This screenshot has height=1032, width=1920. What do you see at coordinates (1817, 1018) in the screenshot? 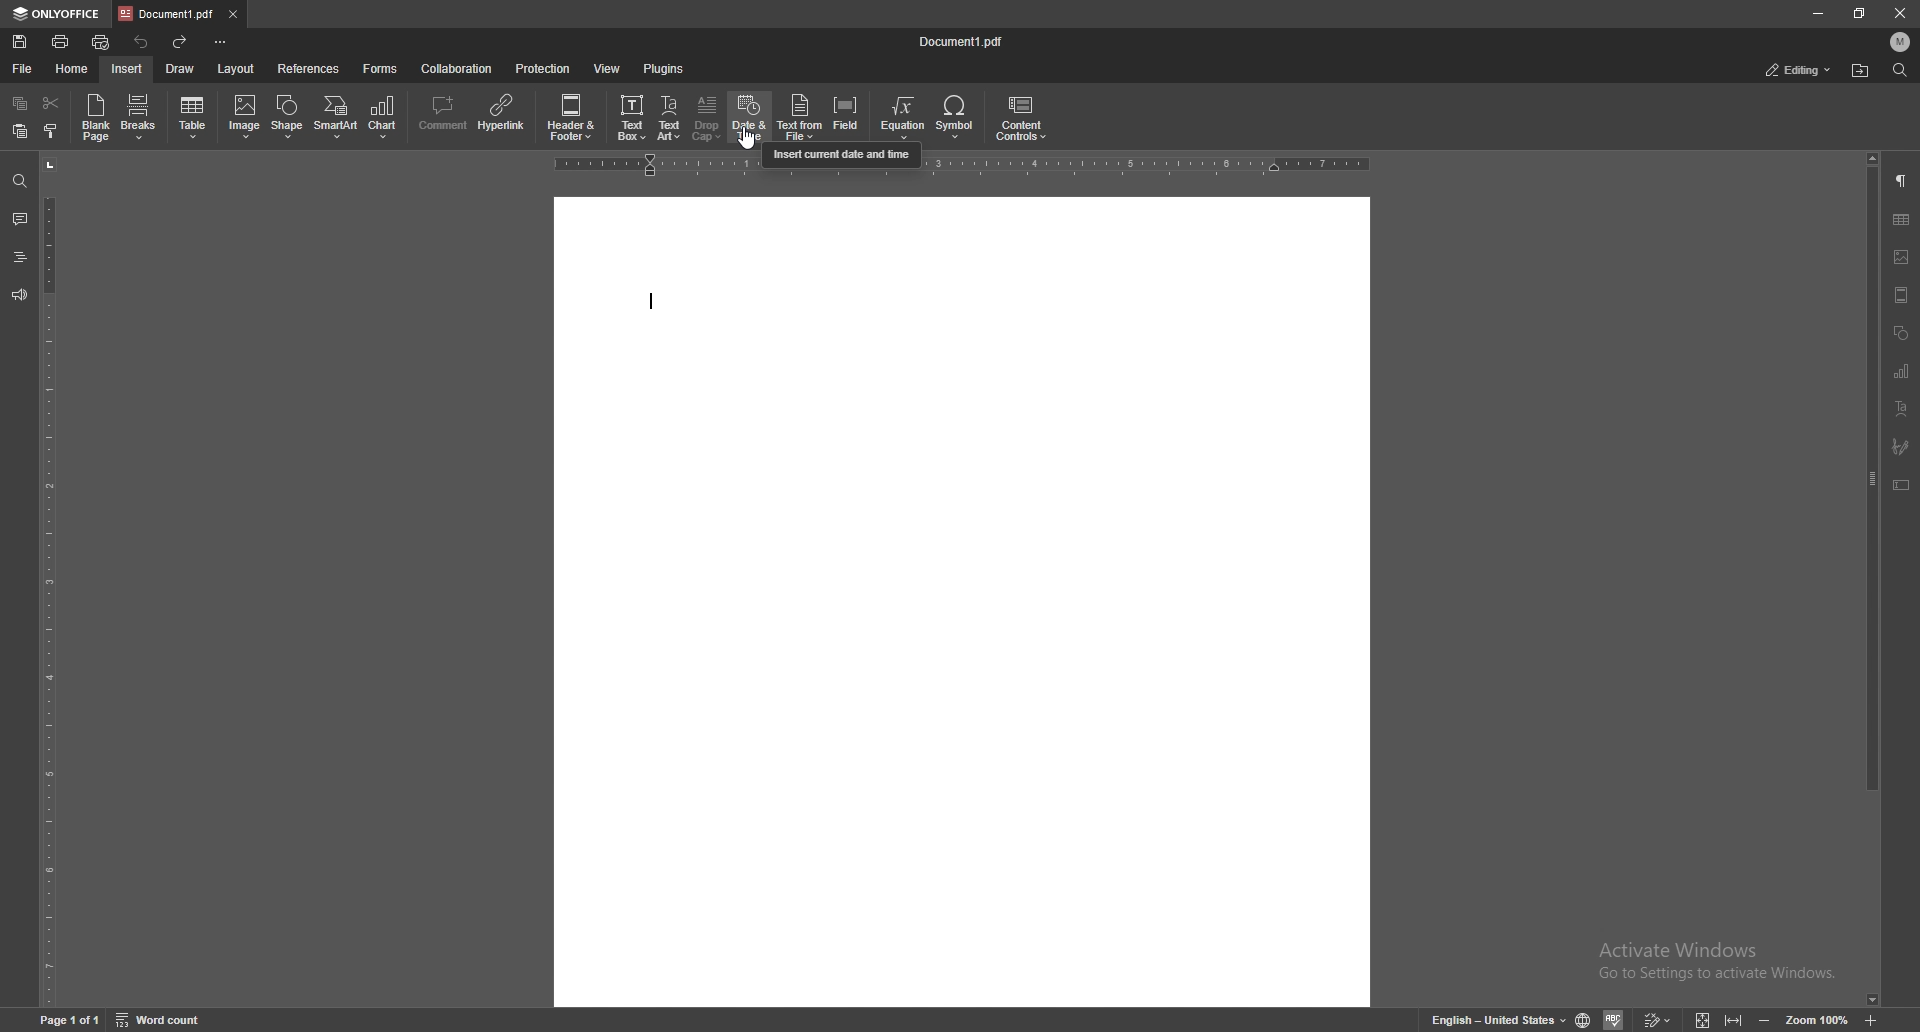
I see `zoom` at bounding box center [1817, 1018].